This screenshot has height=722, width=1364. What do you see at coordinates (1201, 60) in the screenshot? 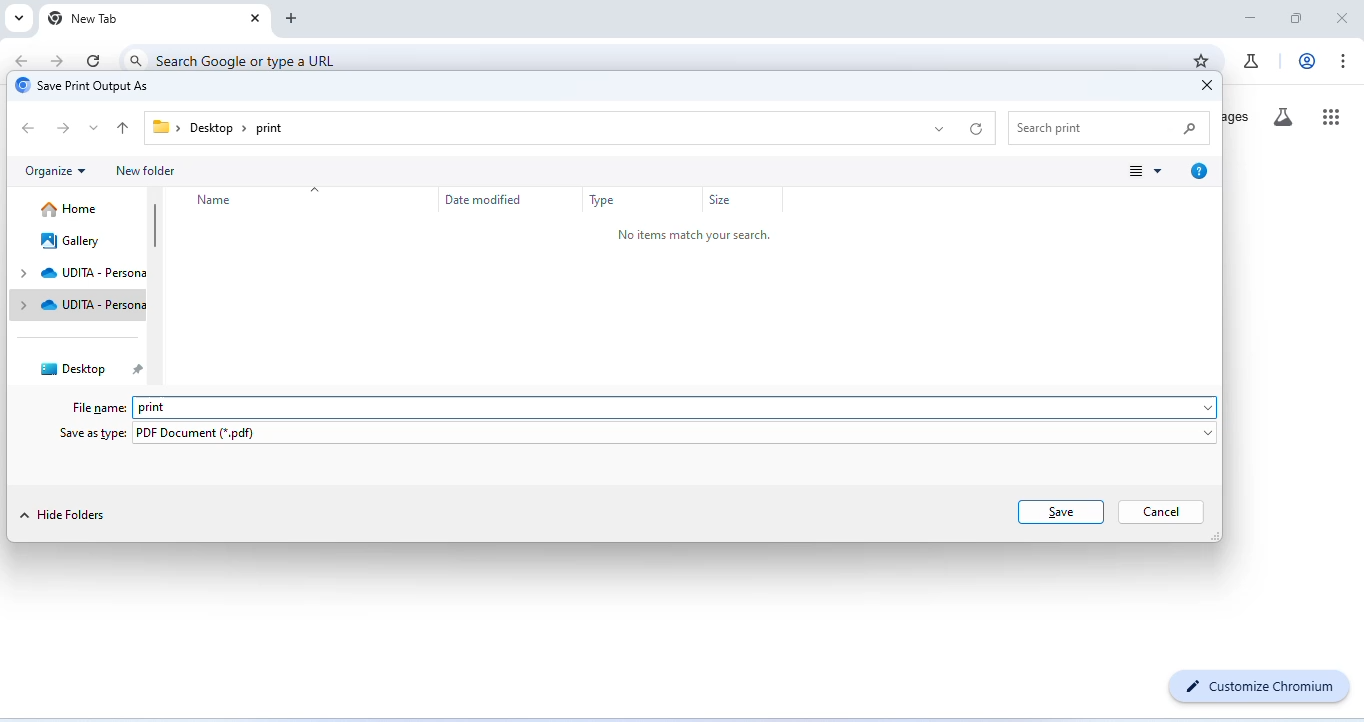
I see `bookmark` at bounding box center [1201, 60].